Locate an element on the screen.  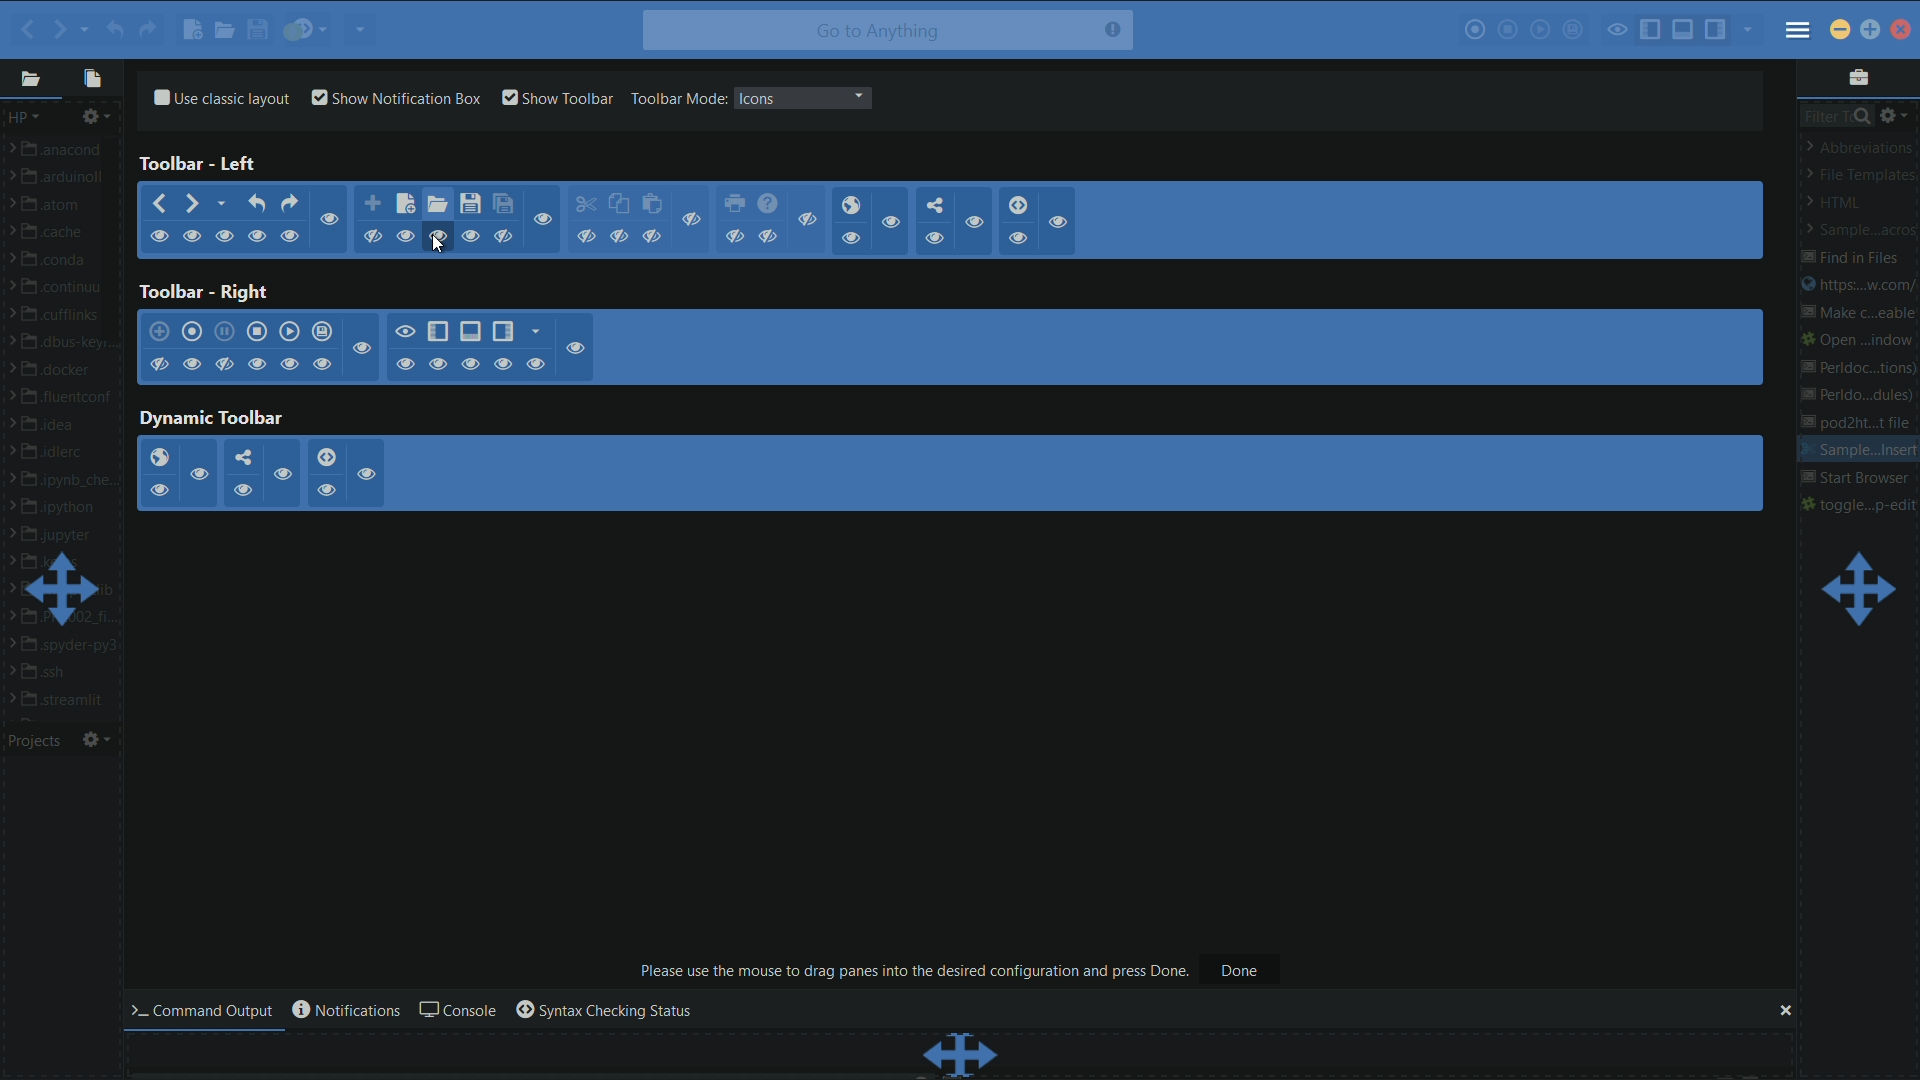
show/hide is located at coordinates (505, 236).